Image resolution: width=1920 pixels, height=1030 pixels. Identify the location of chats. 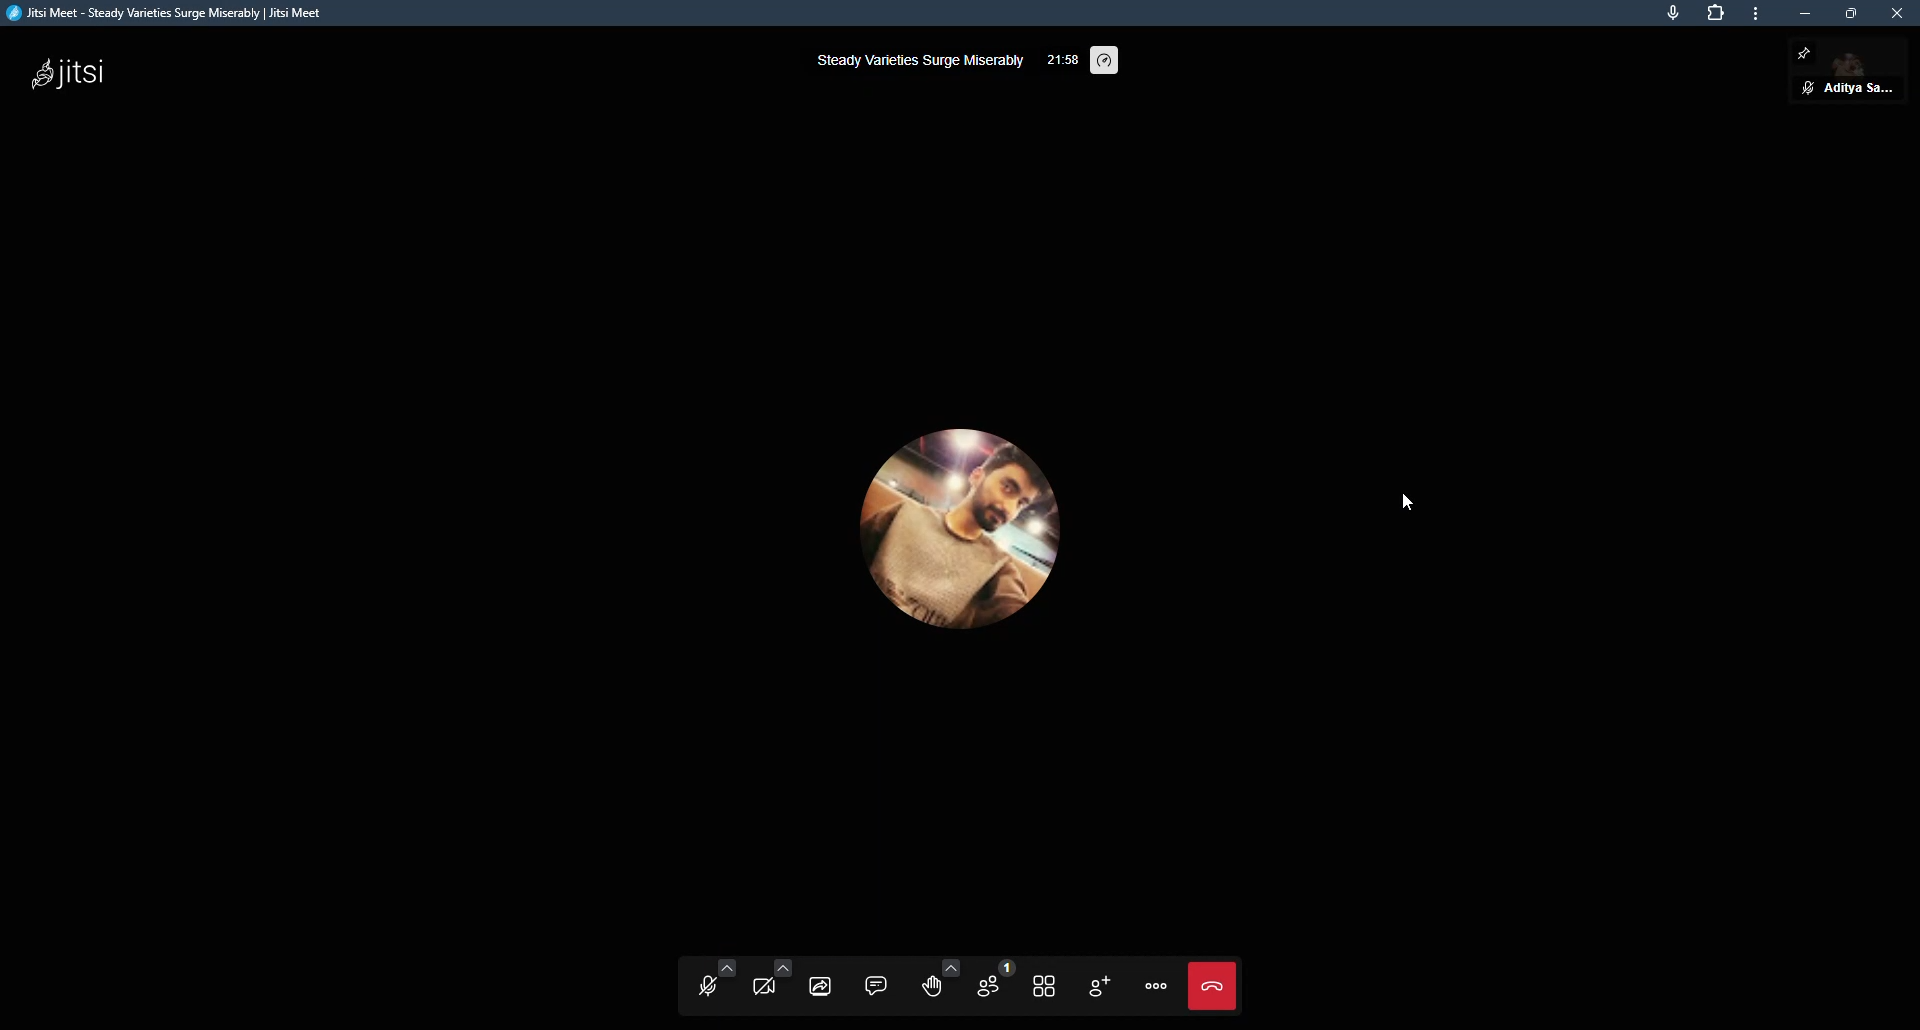
(877, 985).